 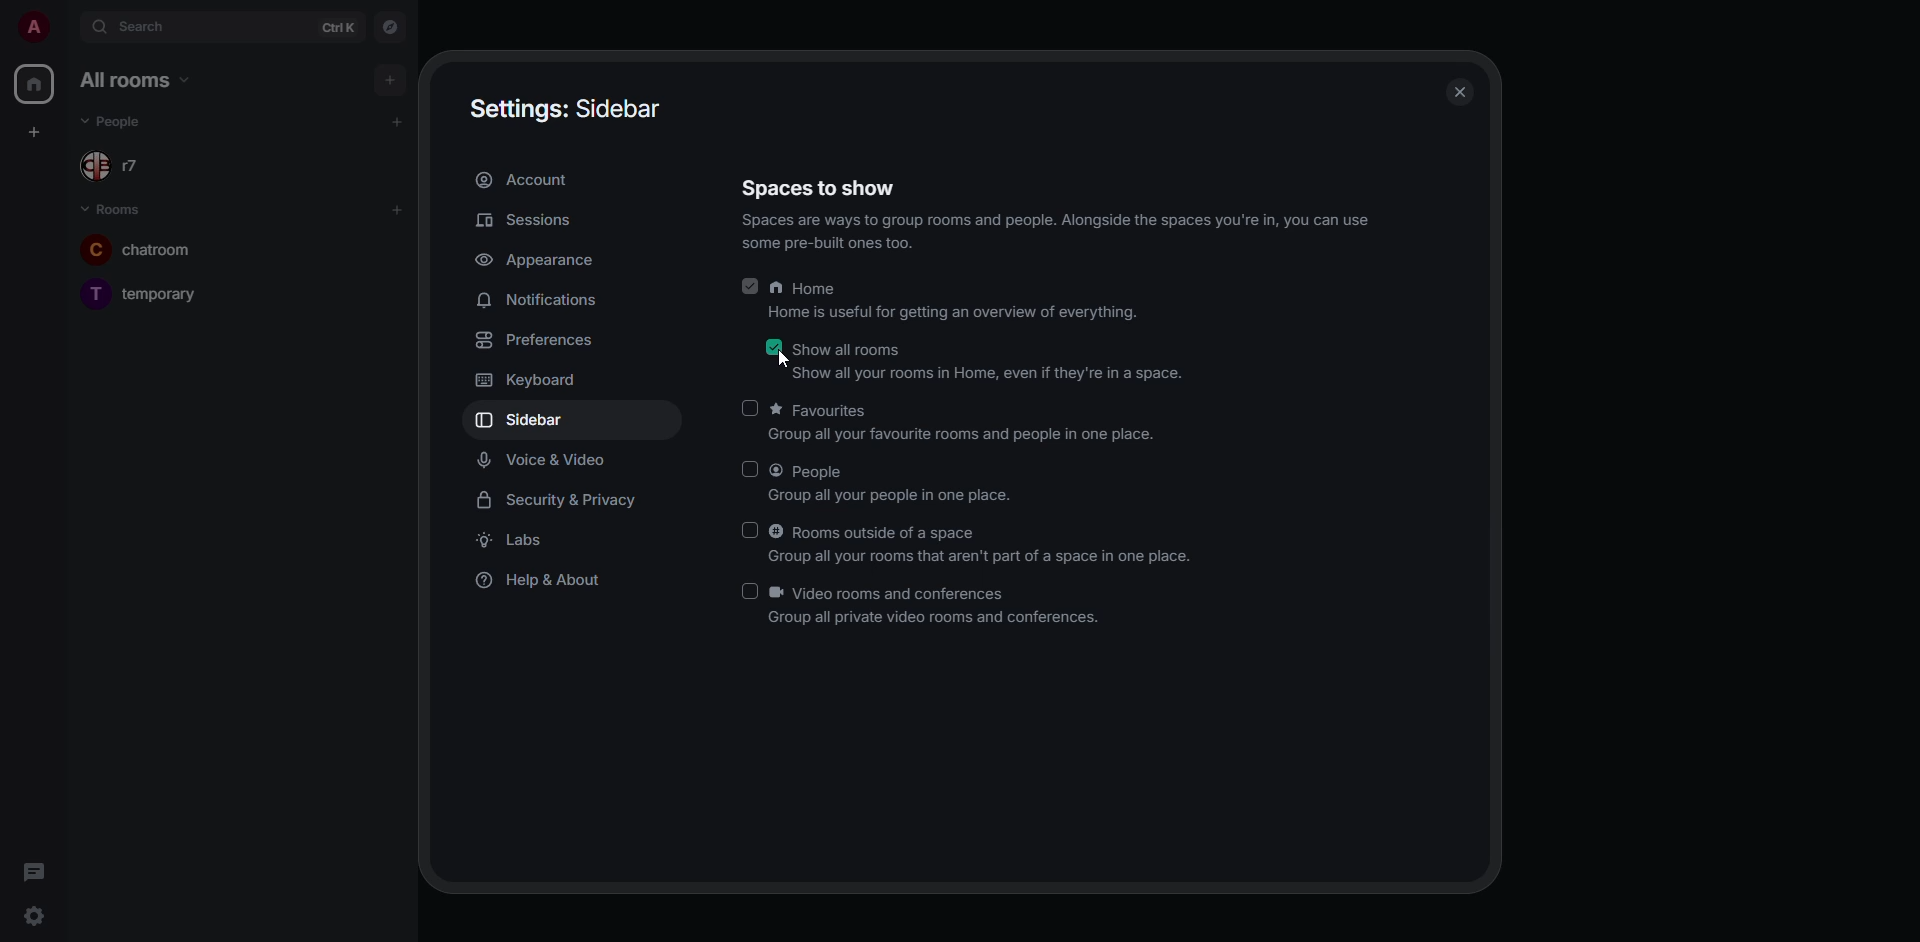 What do you see at coordinates (754, 408) in the screenshot?
I see `click to enable` at bounding box center [754, 408].